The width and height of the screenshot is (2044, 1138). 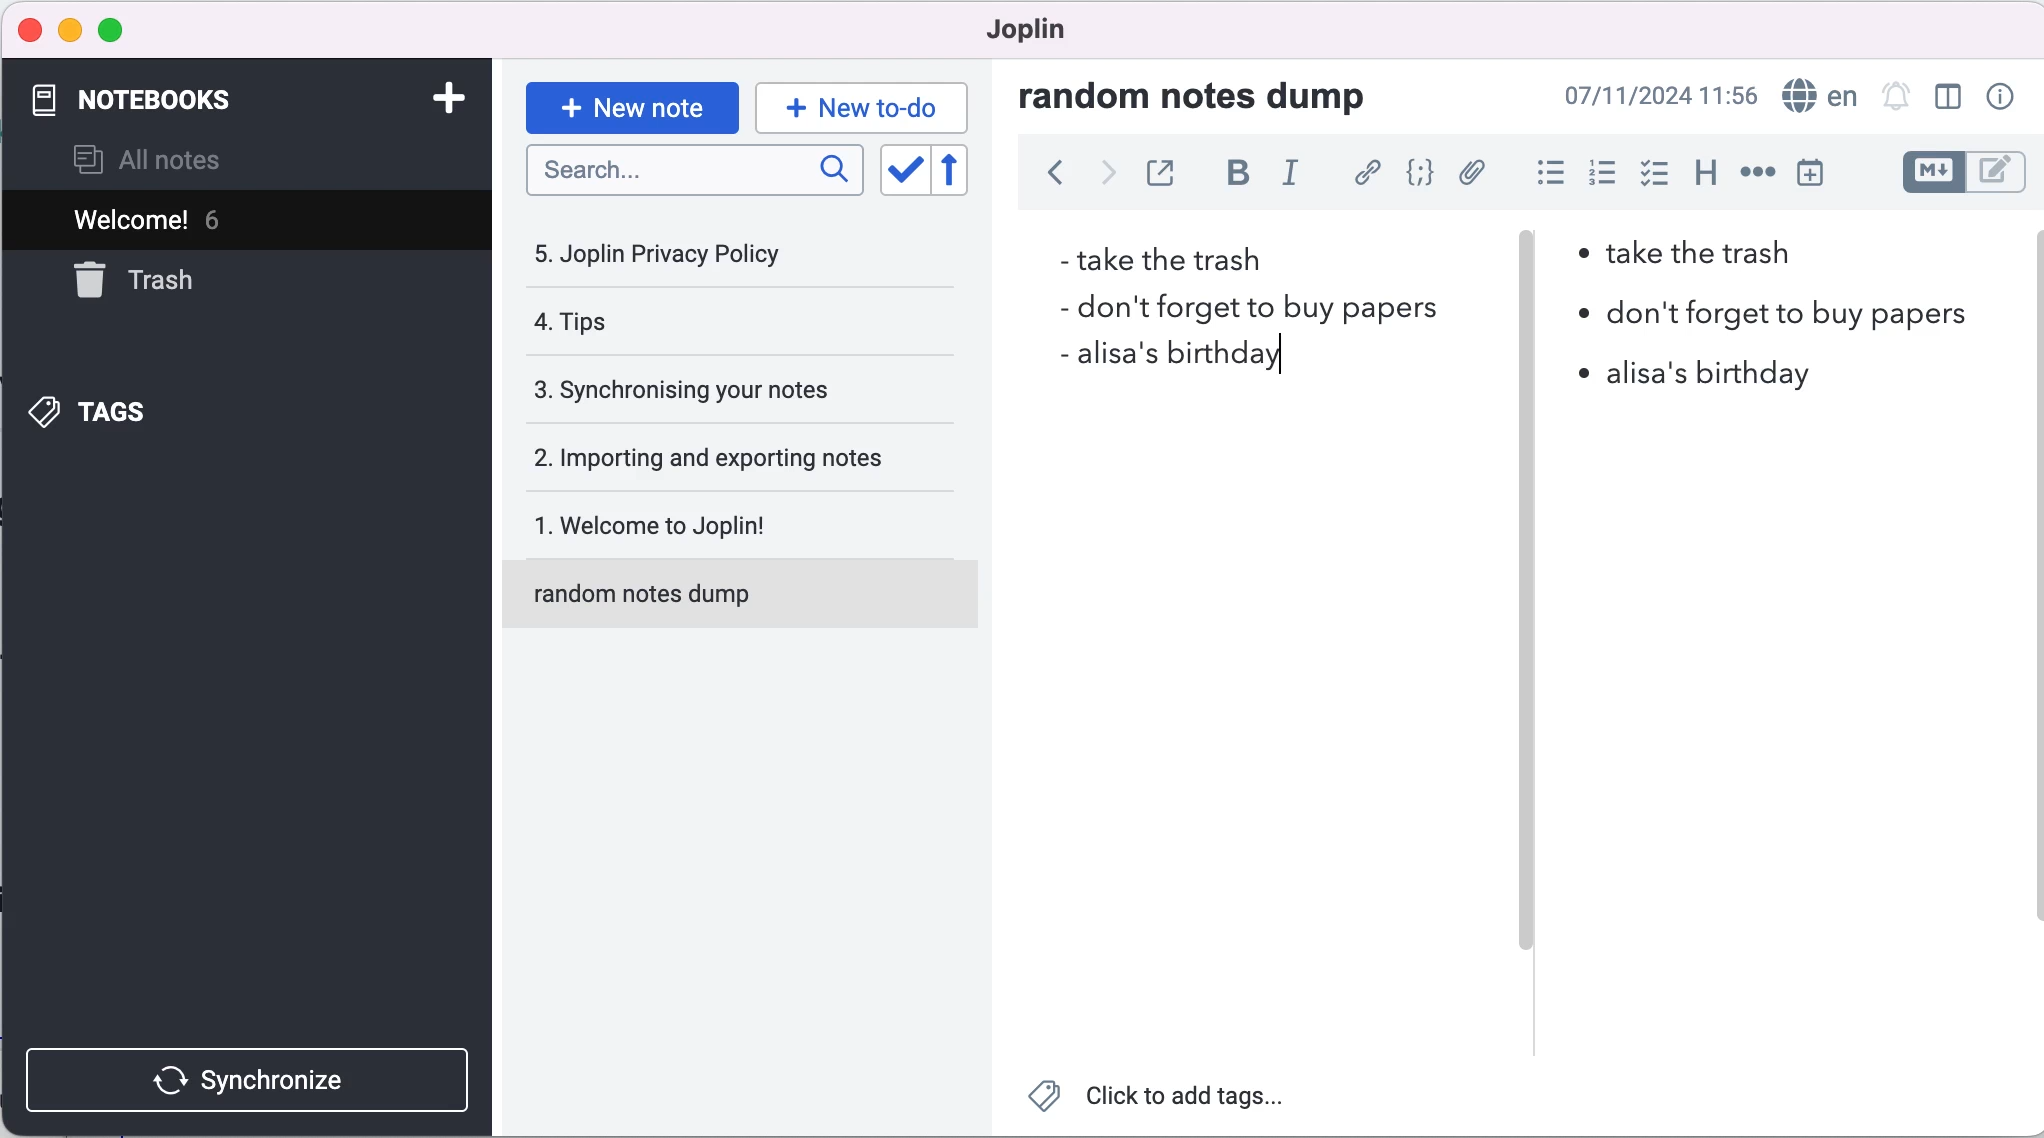 I want to click on random notes dump, so click(x=749, y=602).